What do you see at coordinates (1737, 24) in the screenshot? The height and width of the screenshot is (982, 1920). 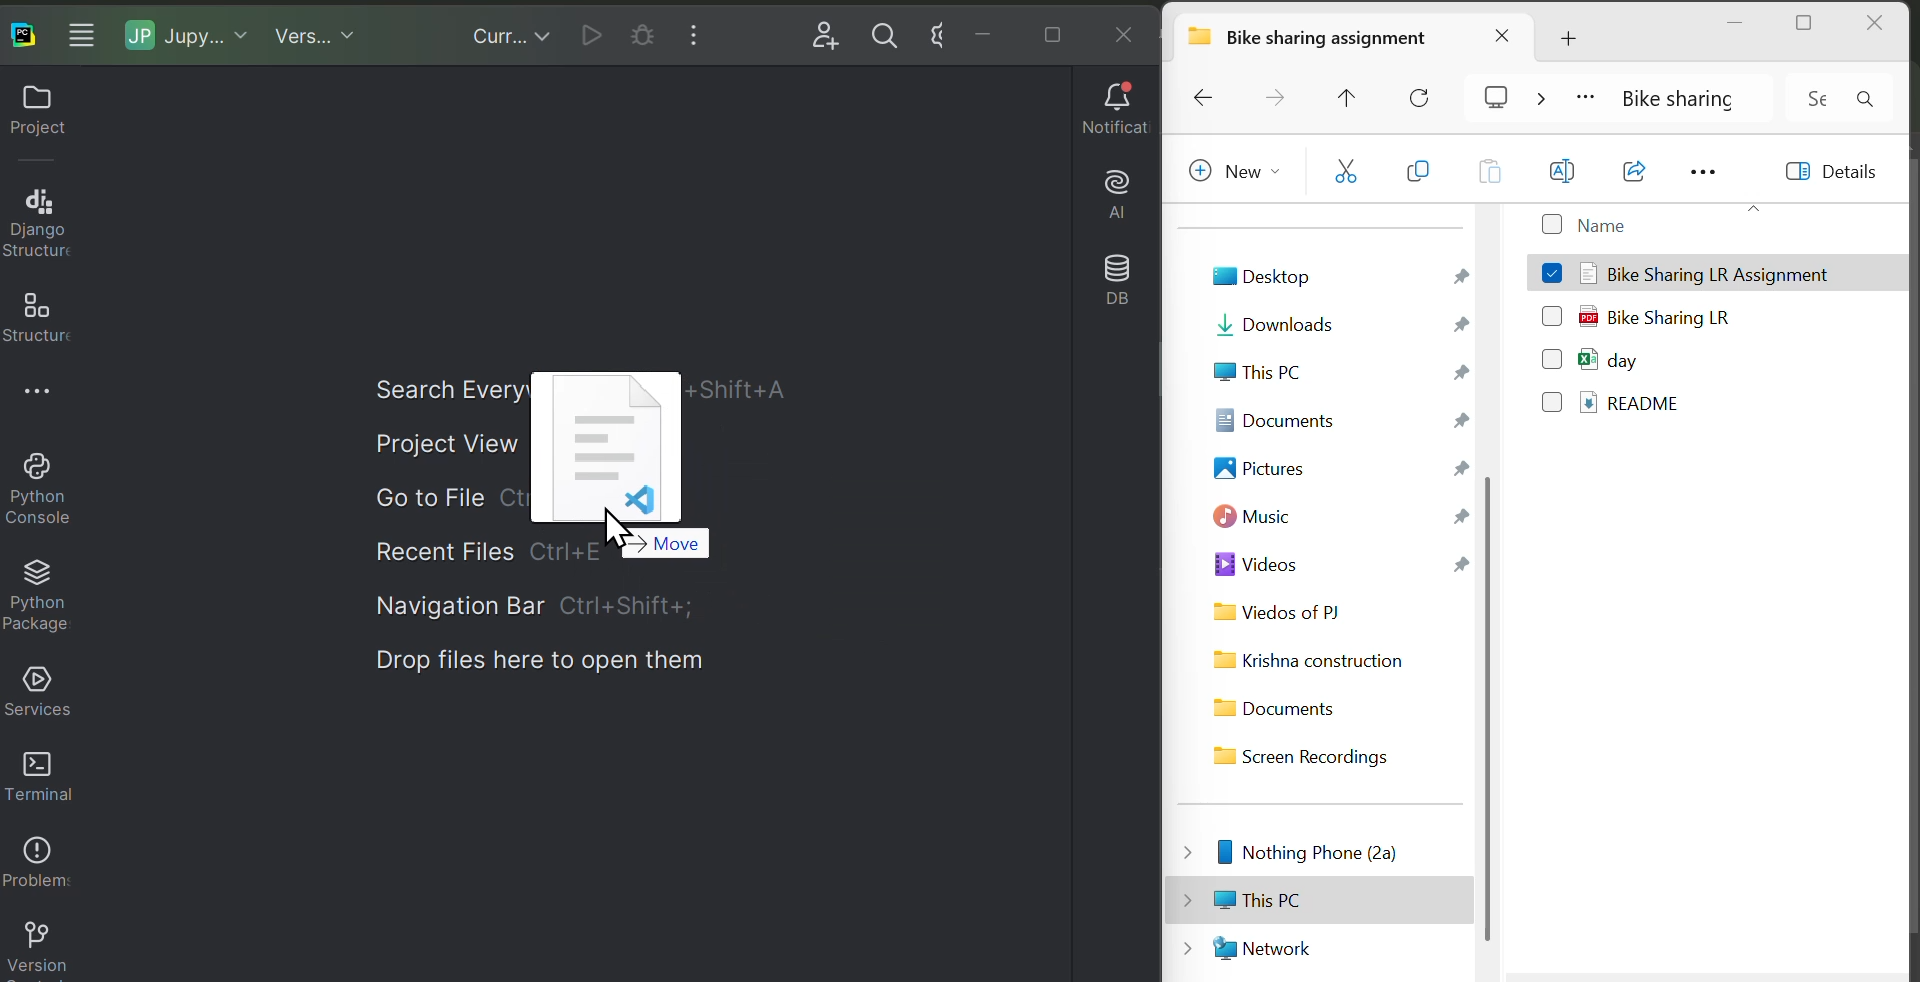 I see `minimise` at bounding box center [1737, 24].